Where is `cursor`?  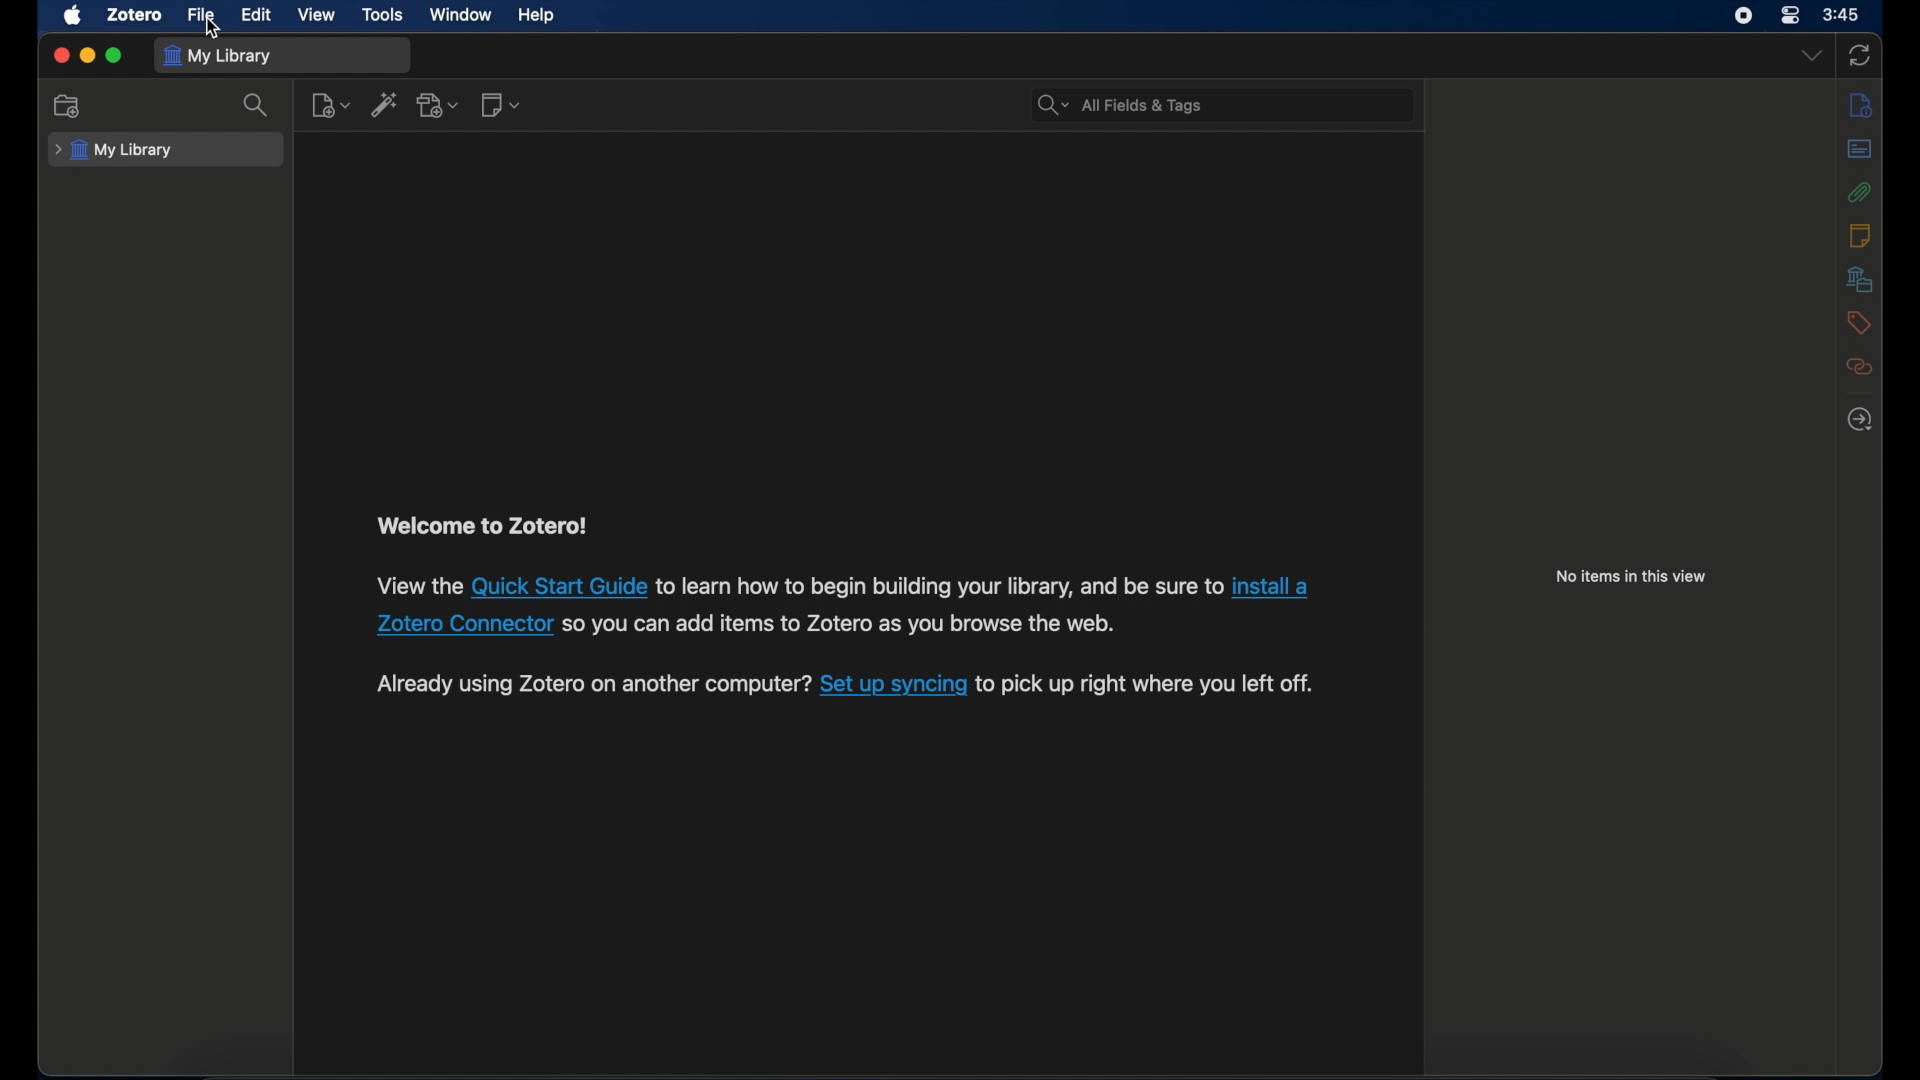 cursor is located at coordinates (212, 27).